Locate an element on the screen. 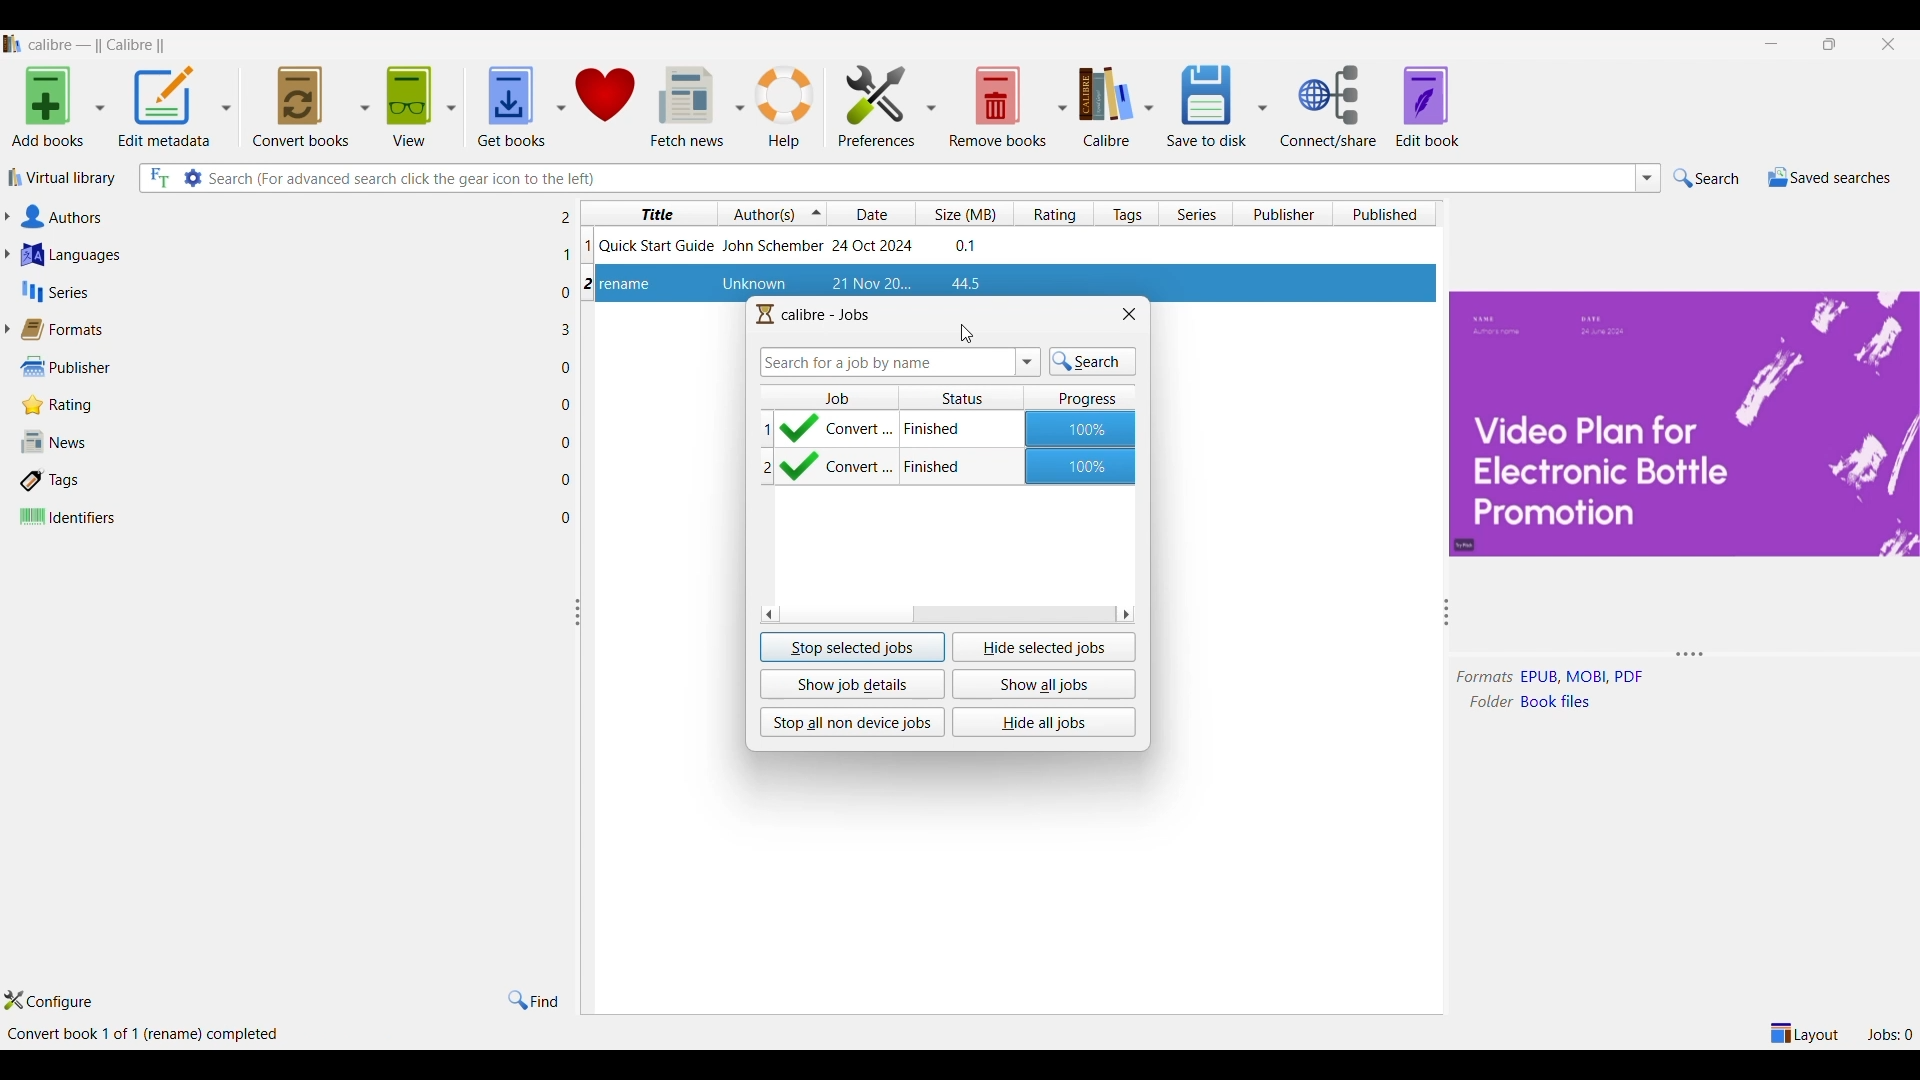 The image size is (1920, 1080). Published column is located at coordinates (1388, 213).